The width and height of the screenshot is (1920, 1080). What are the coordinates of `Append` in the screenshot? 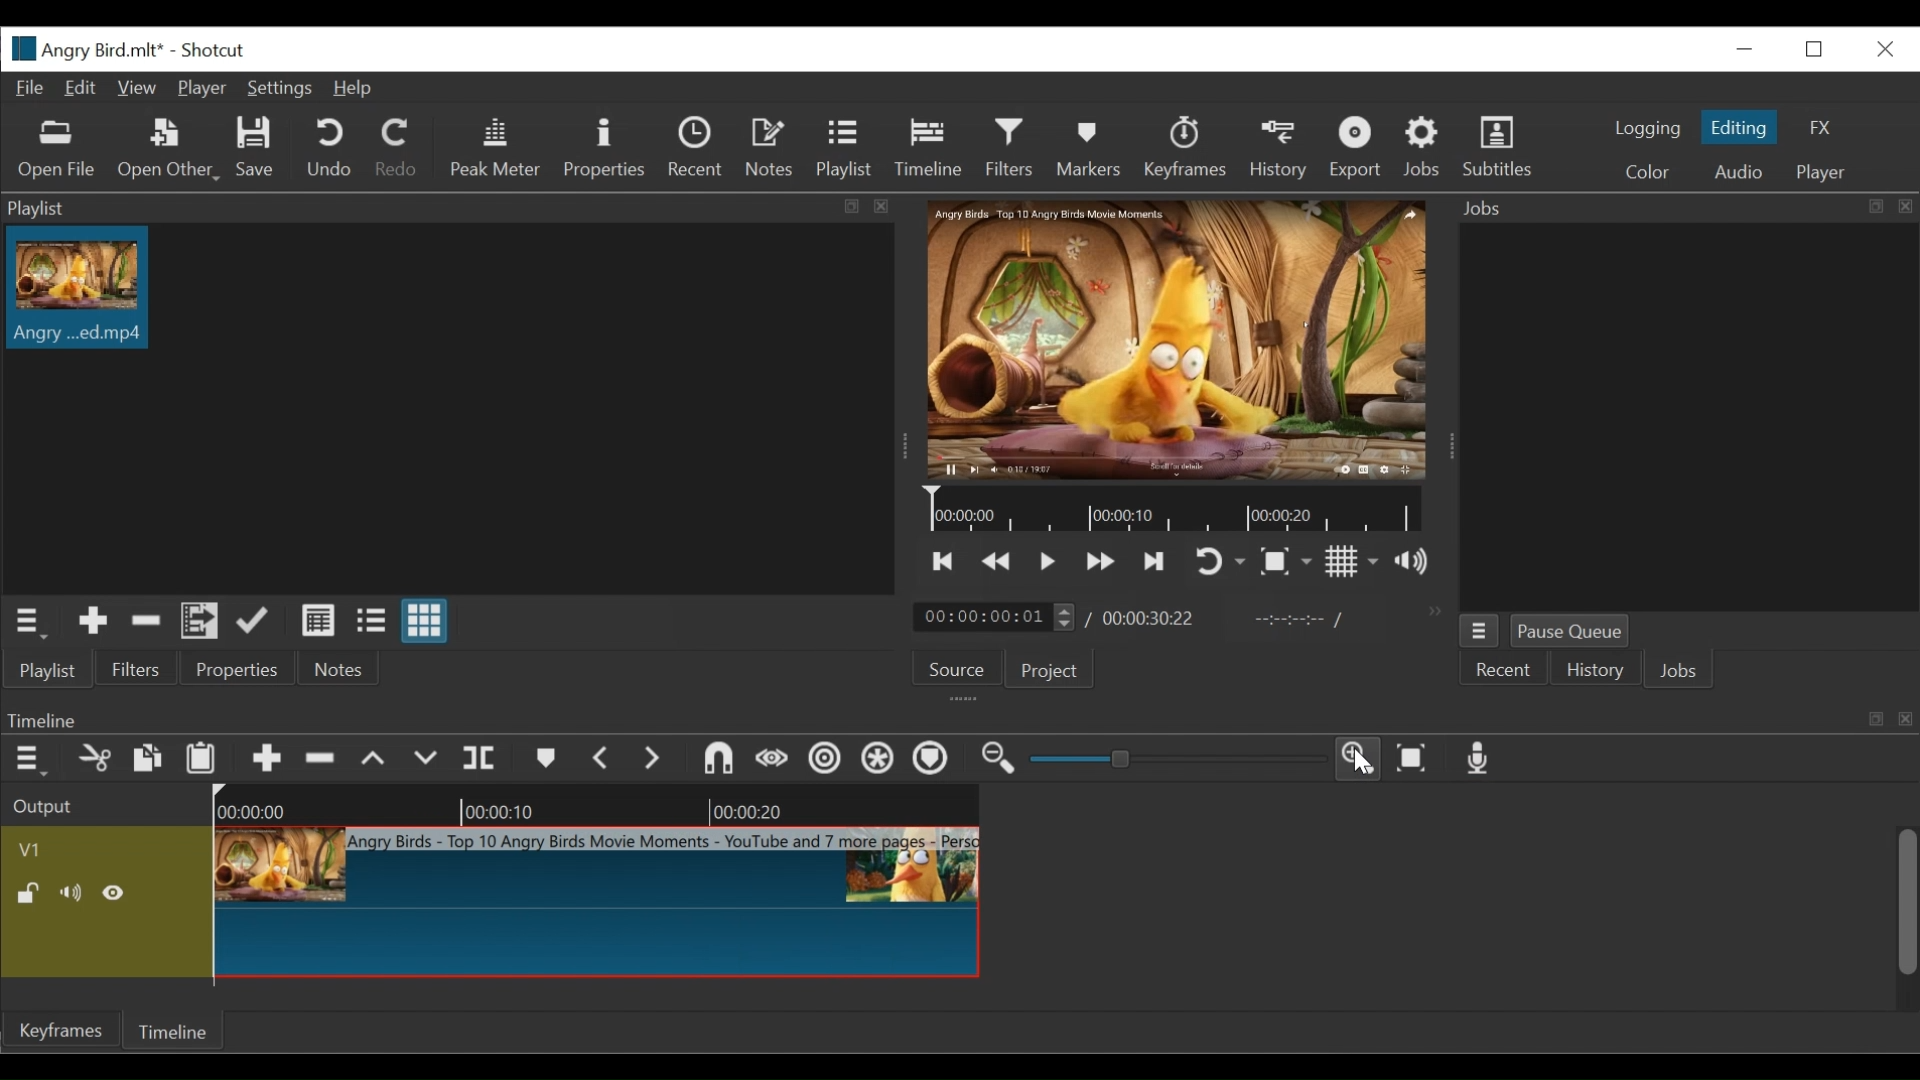 It's located at (268, 759).